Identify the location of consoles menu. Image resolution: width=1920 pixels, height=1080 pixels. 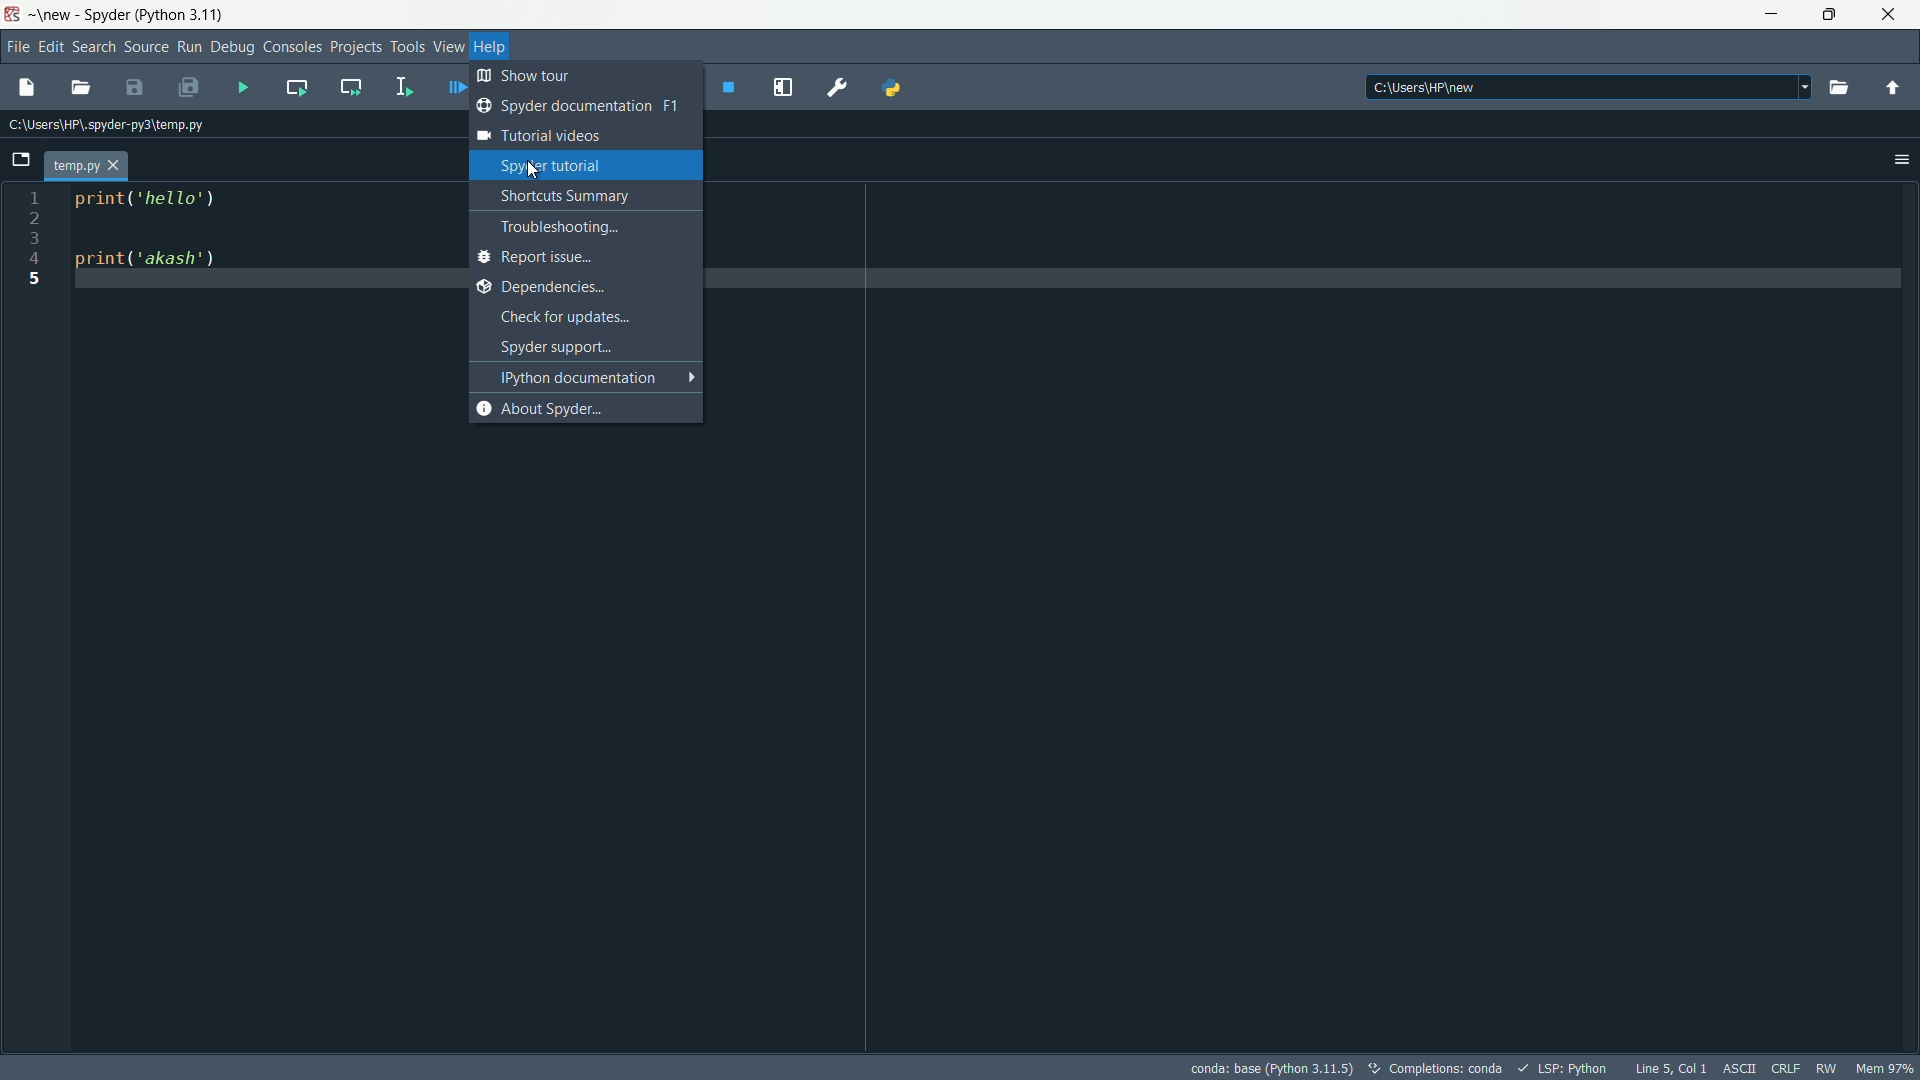
(292, 47).